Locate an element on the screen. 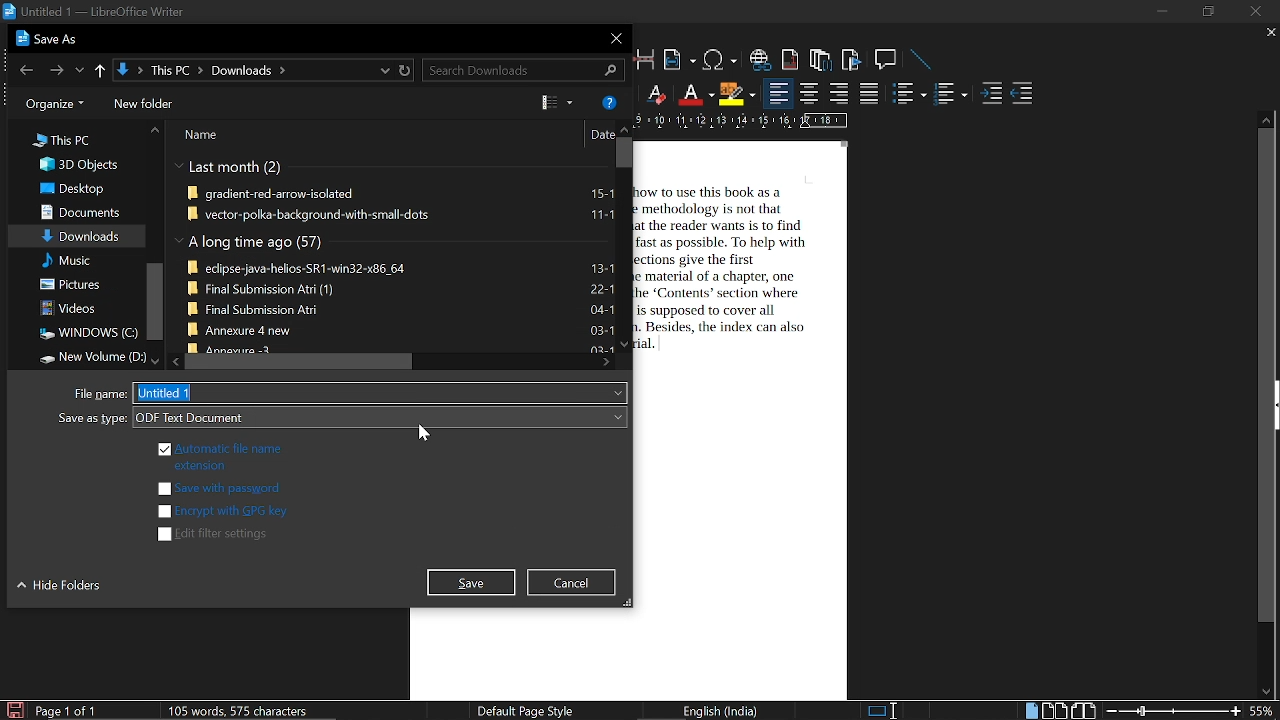 The width and height of the screenshot is (1280, 720). refresh is located at coordinates (406, 71).